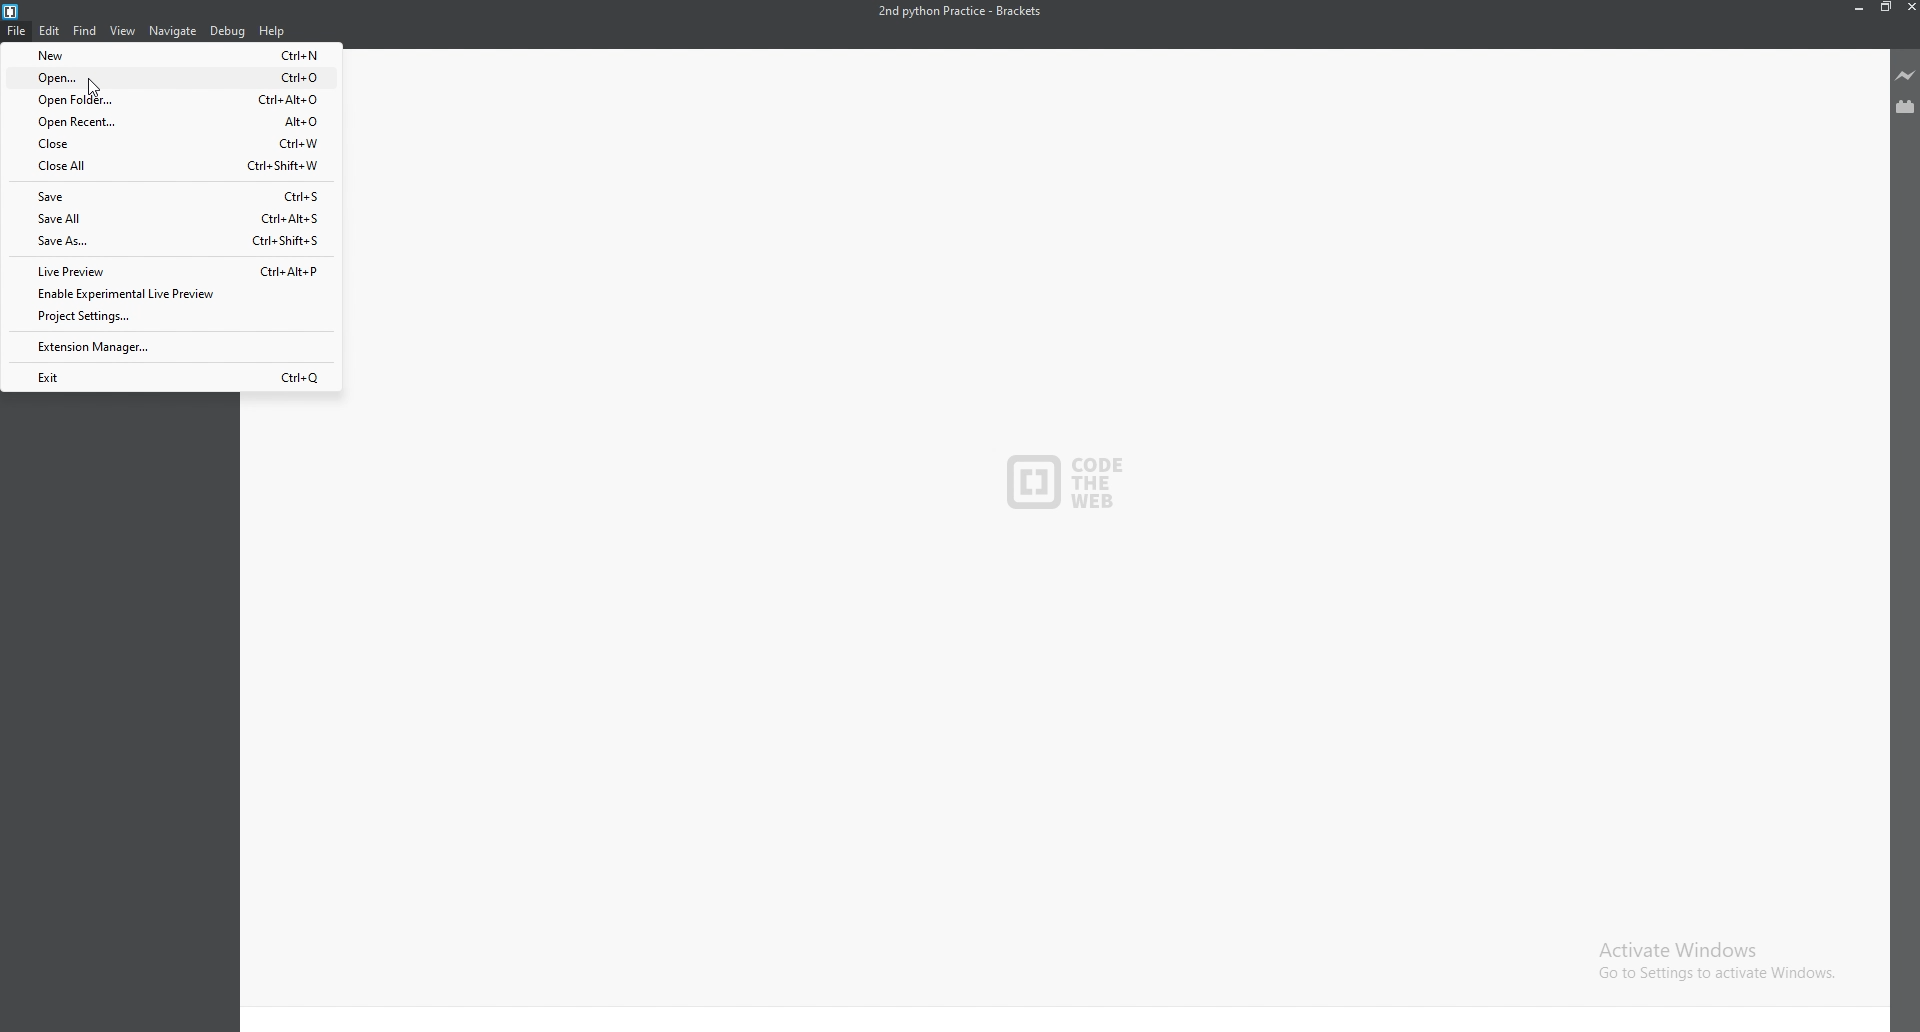 The height and width of the screenshot is (1032, 1920). I want to click on live preview, so click(170, 271).